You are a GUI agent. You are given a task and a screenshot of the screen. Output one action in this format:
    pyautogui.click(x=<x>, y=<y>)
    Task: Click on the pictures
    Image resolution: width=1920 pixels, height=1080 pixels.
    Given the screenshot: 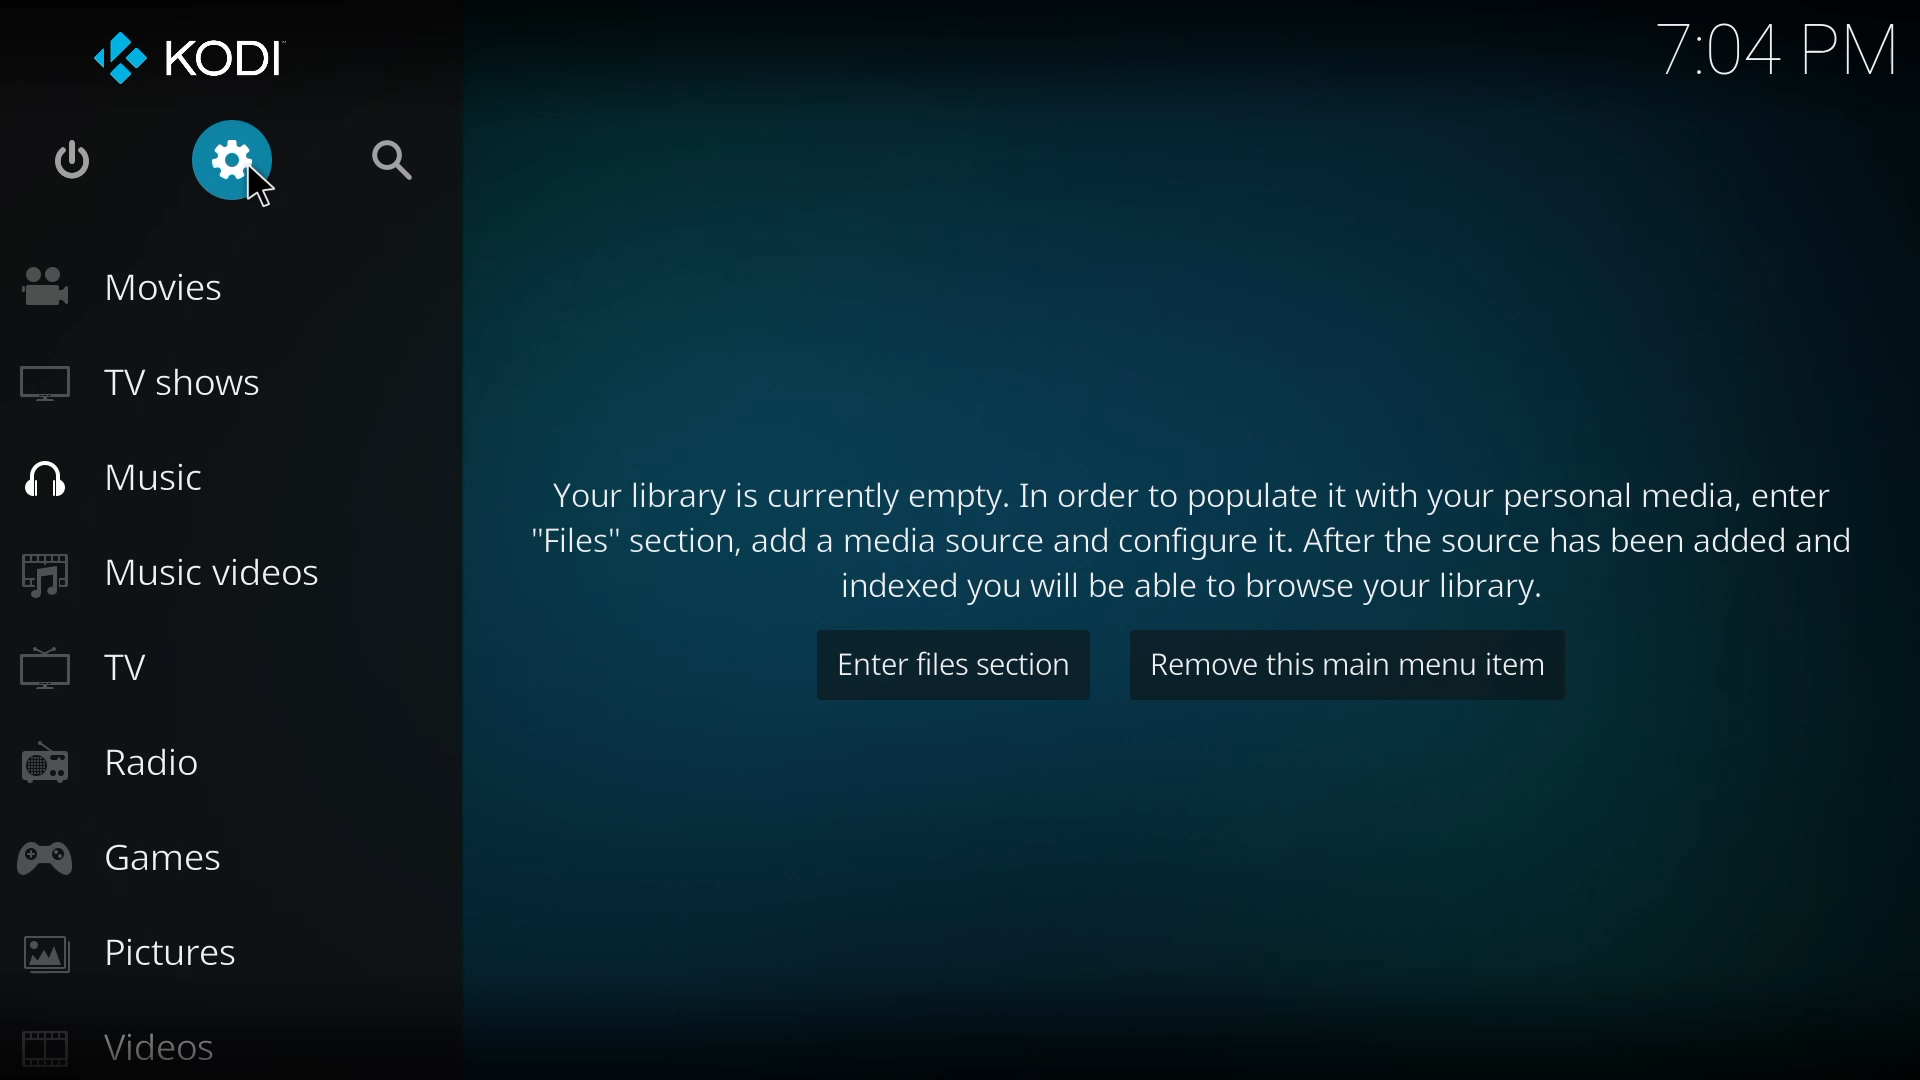 What is the action you would take?
    pyautogui.click(x=138, y=952)
    